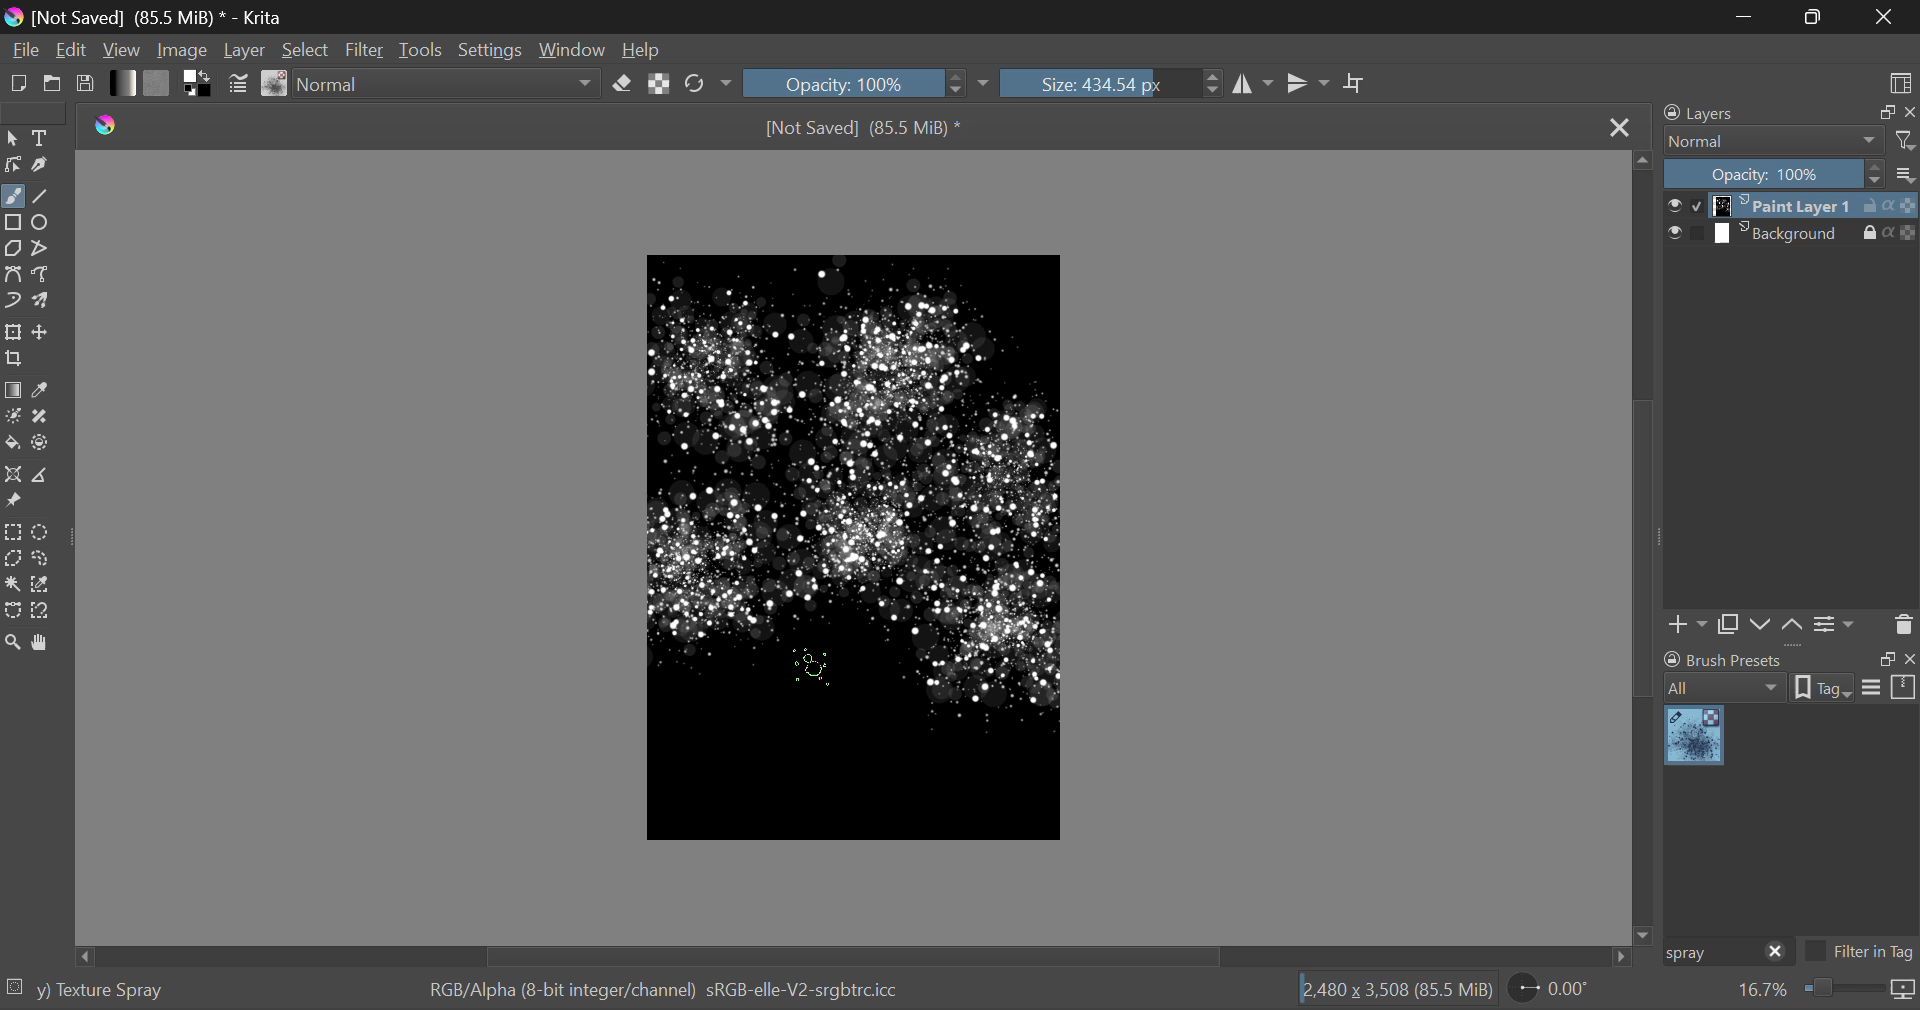 The height and width of the screenshot is (1010, 1920). Describe the element at coordinates (868, 82) in the screenshot. I see `Opacity` at that location.